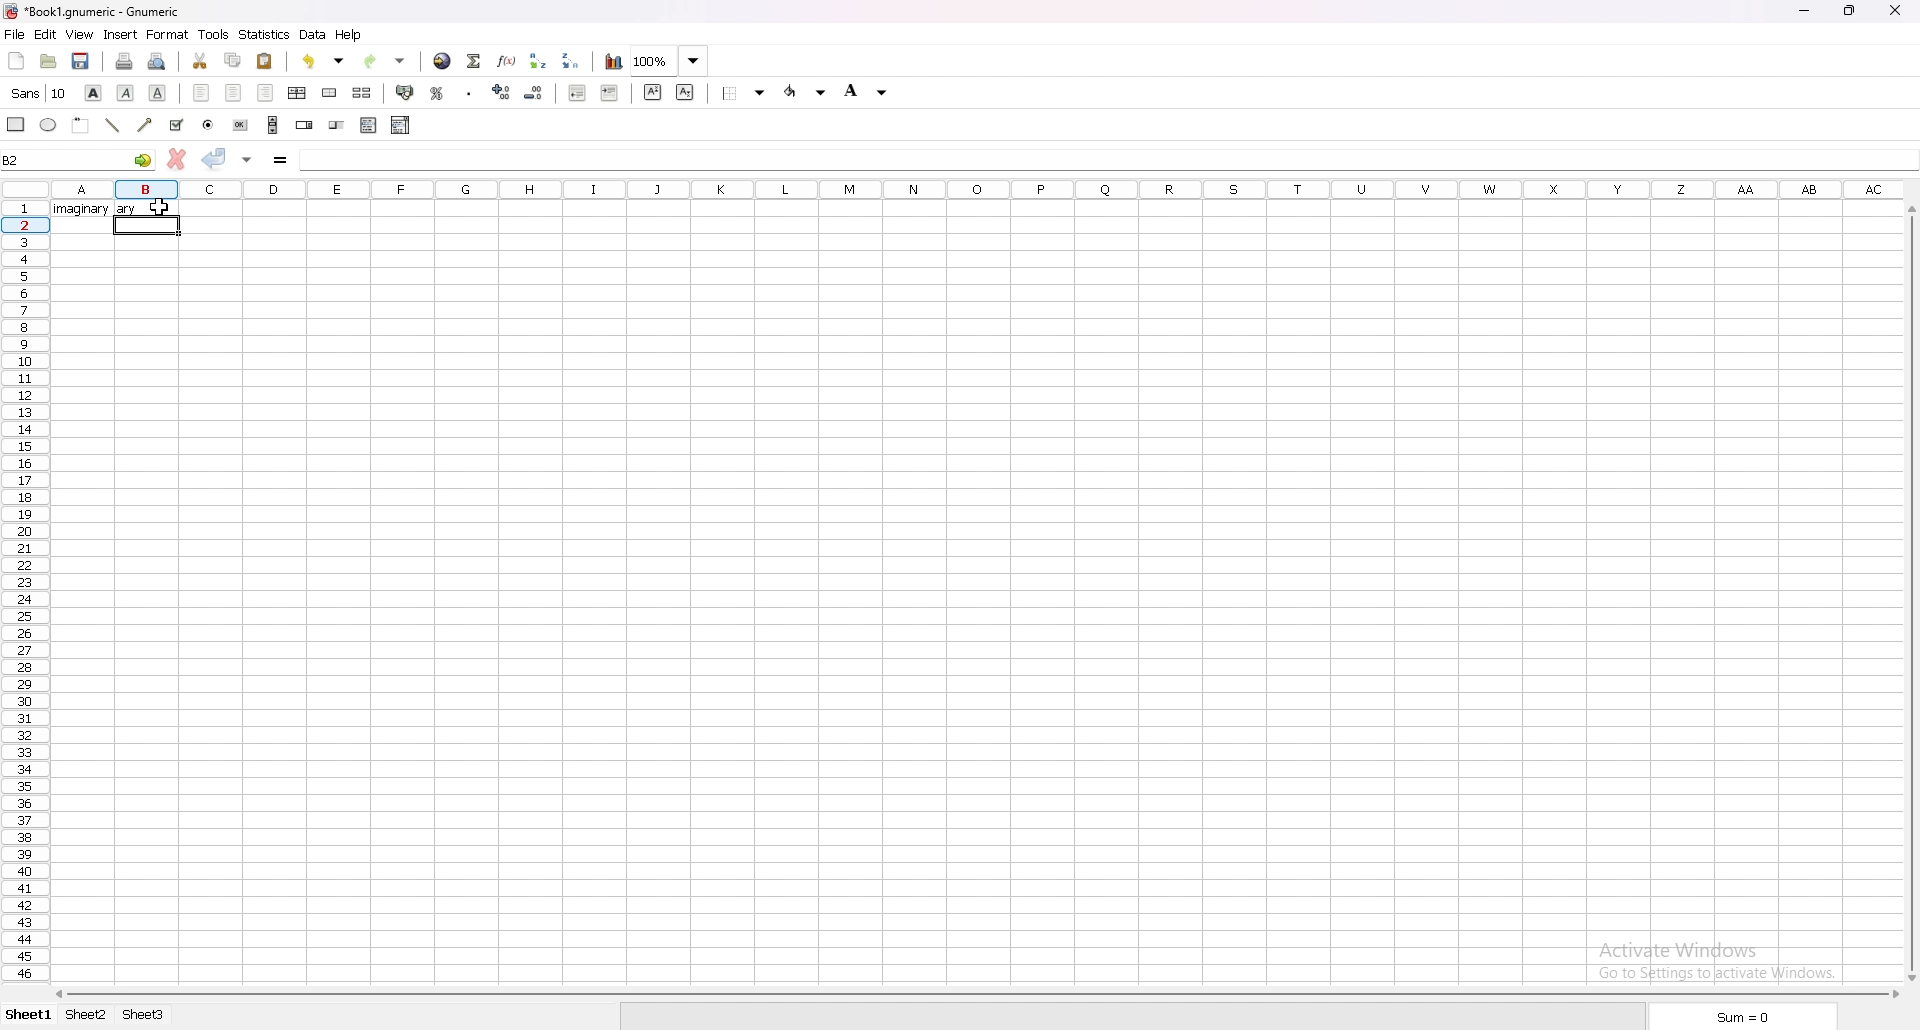  I want to click on percentage, so click(437, 92).